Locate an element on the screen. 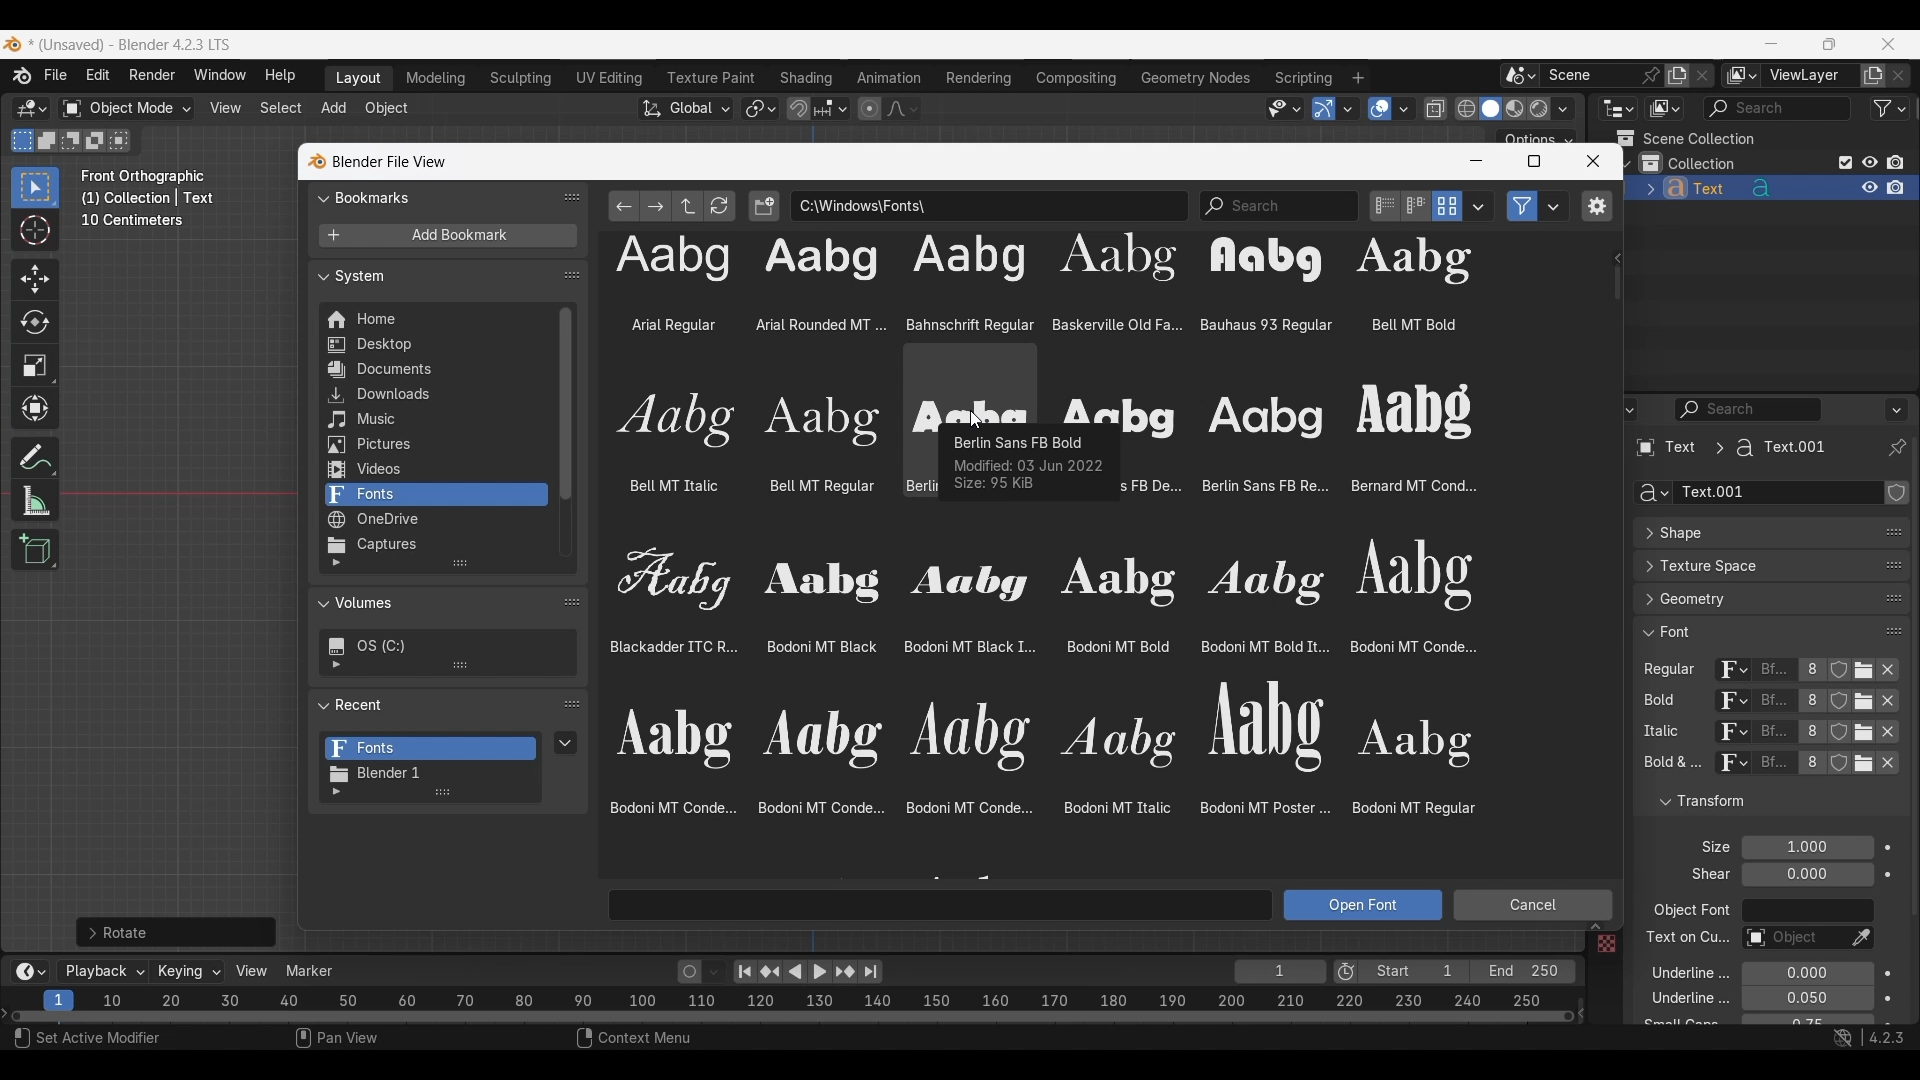 The image size is (1920, 1080).  is located at coordinates (1602, 945).